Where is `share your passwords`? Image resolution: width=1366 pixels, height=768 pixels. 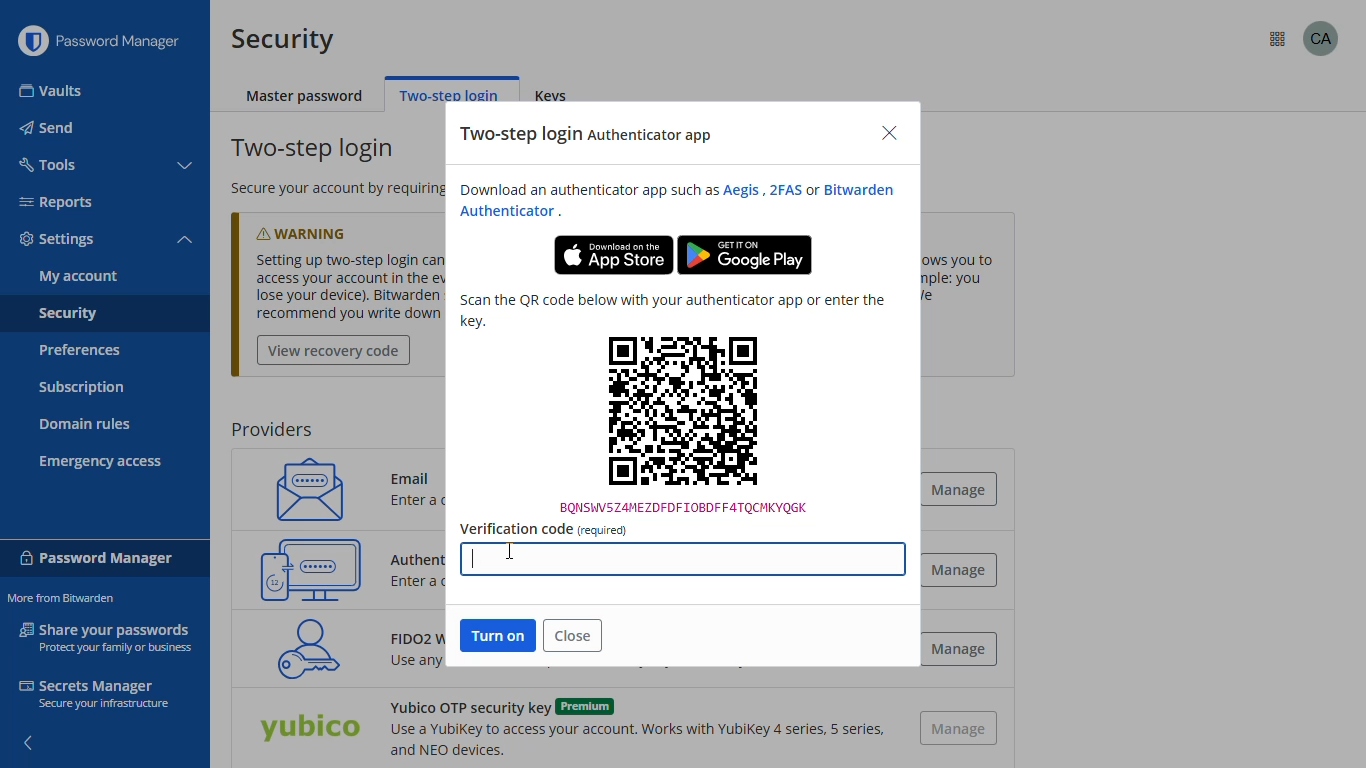
share your passwords is located at coordinates (108, 636).